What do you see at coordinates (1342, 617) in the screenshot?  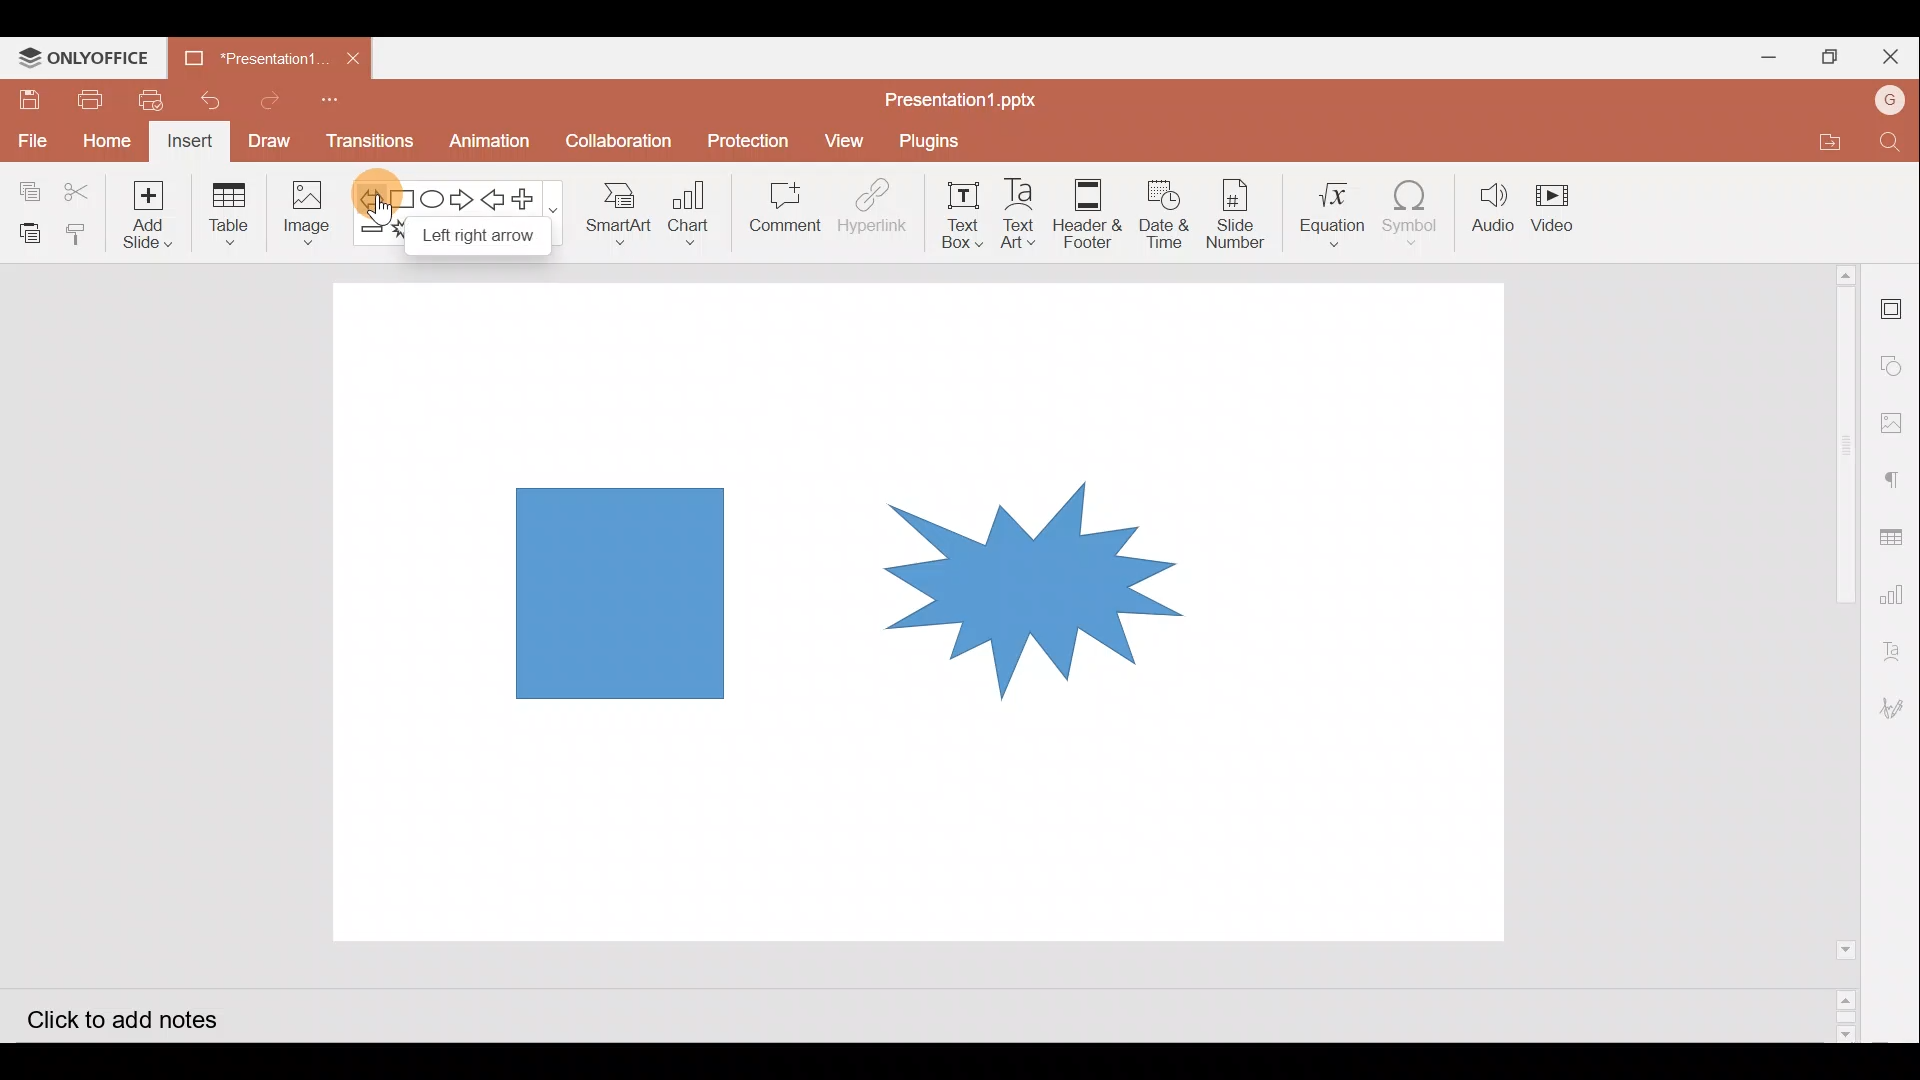 I see `Presentation slide` at bounding box center [1342, 617].